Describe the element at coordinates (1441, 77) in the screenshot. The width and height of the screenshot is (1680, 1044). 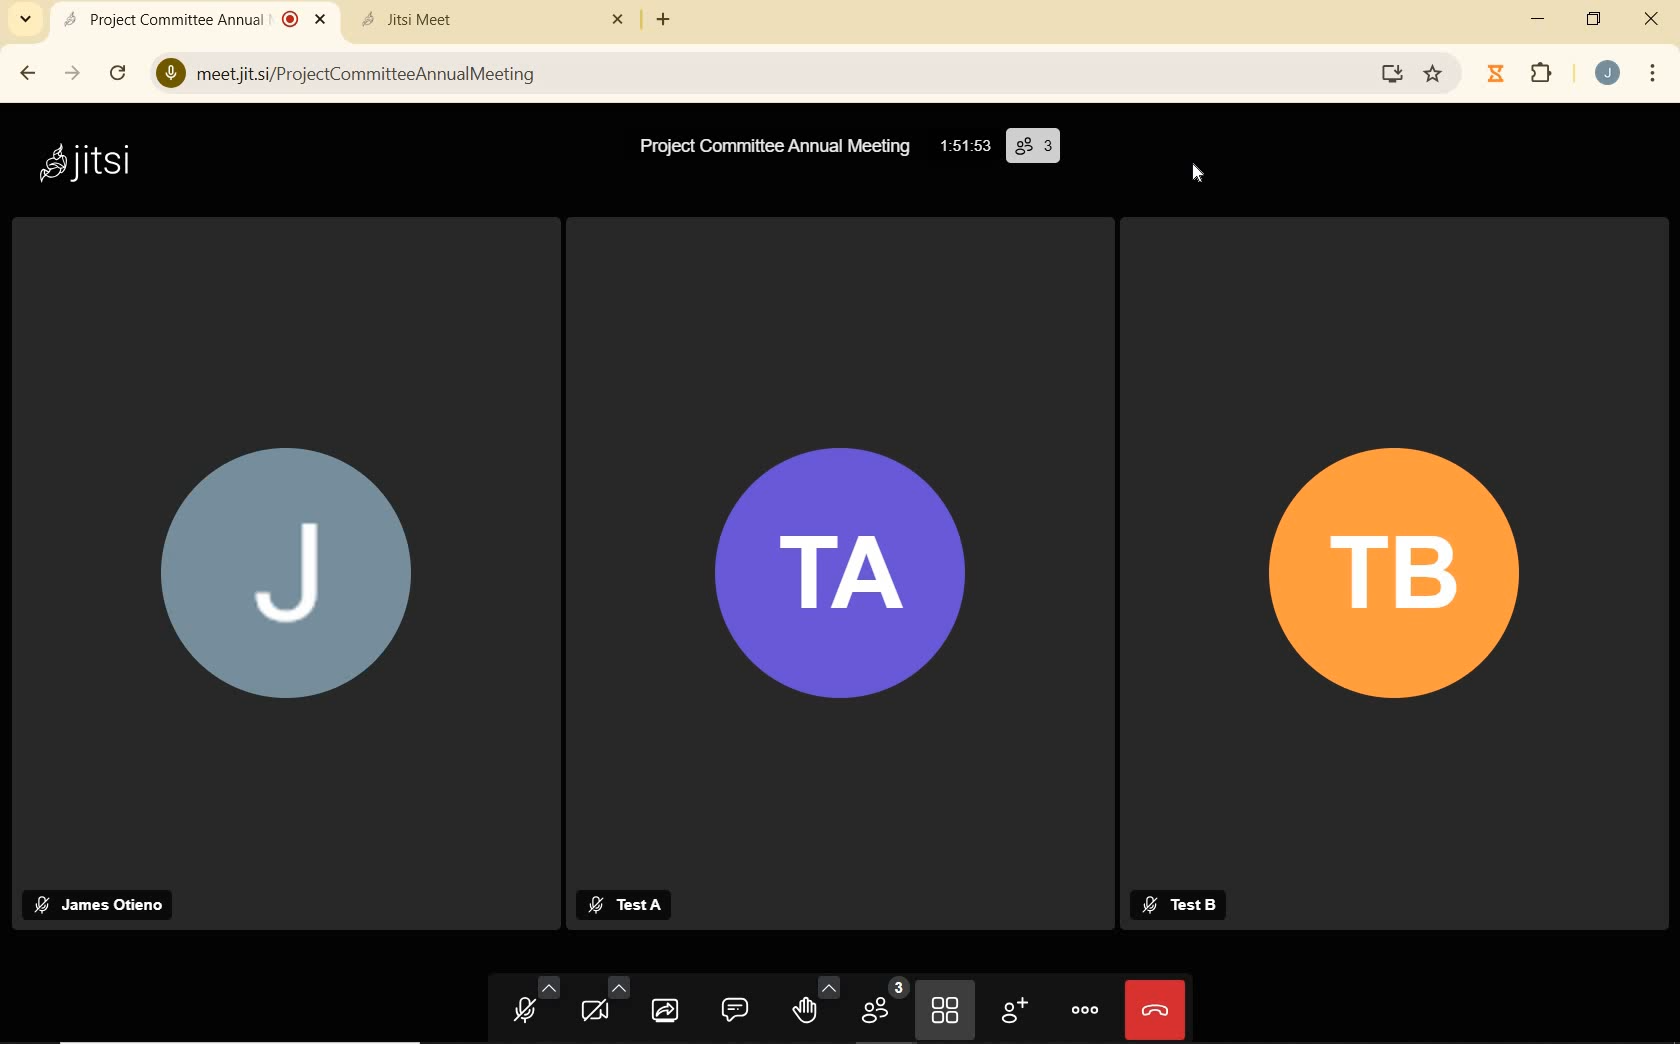
I see `Bookmark this Tab` at that location.